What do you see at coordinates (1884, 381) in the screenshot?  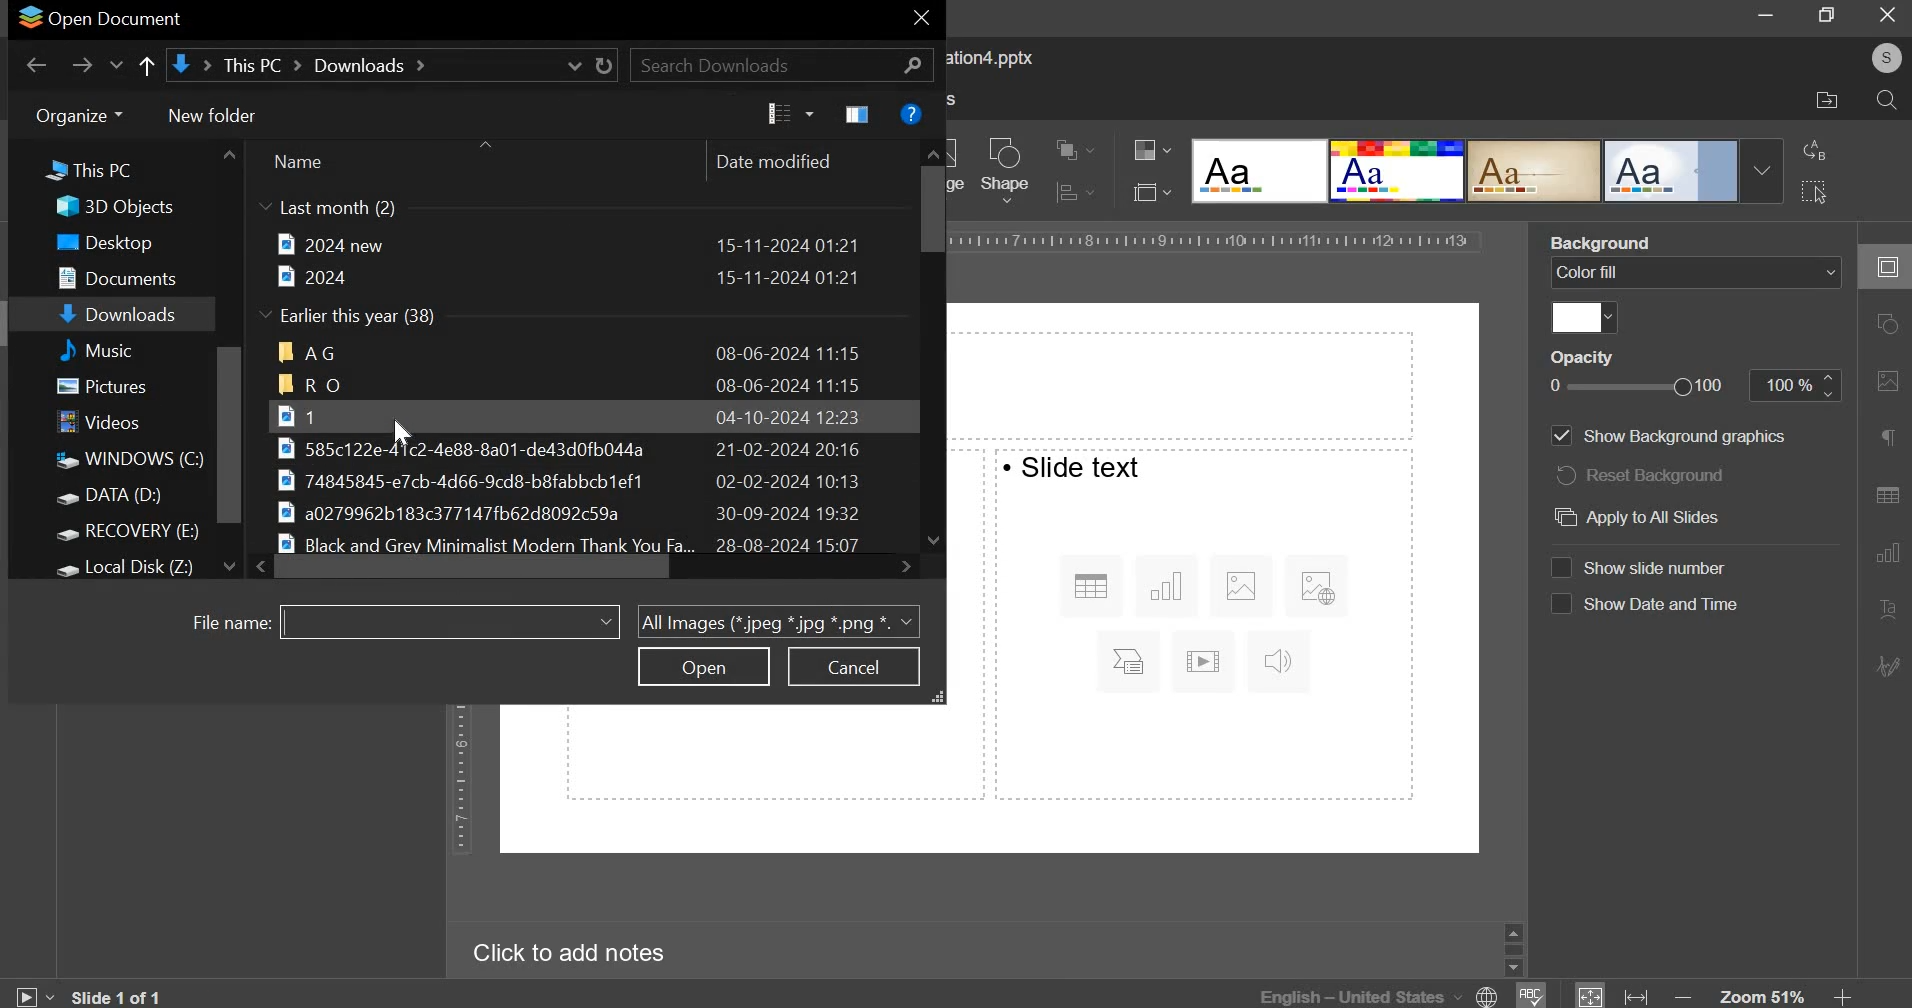 I see `image setting` at bounding box center [1884, 381].